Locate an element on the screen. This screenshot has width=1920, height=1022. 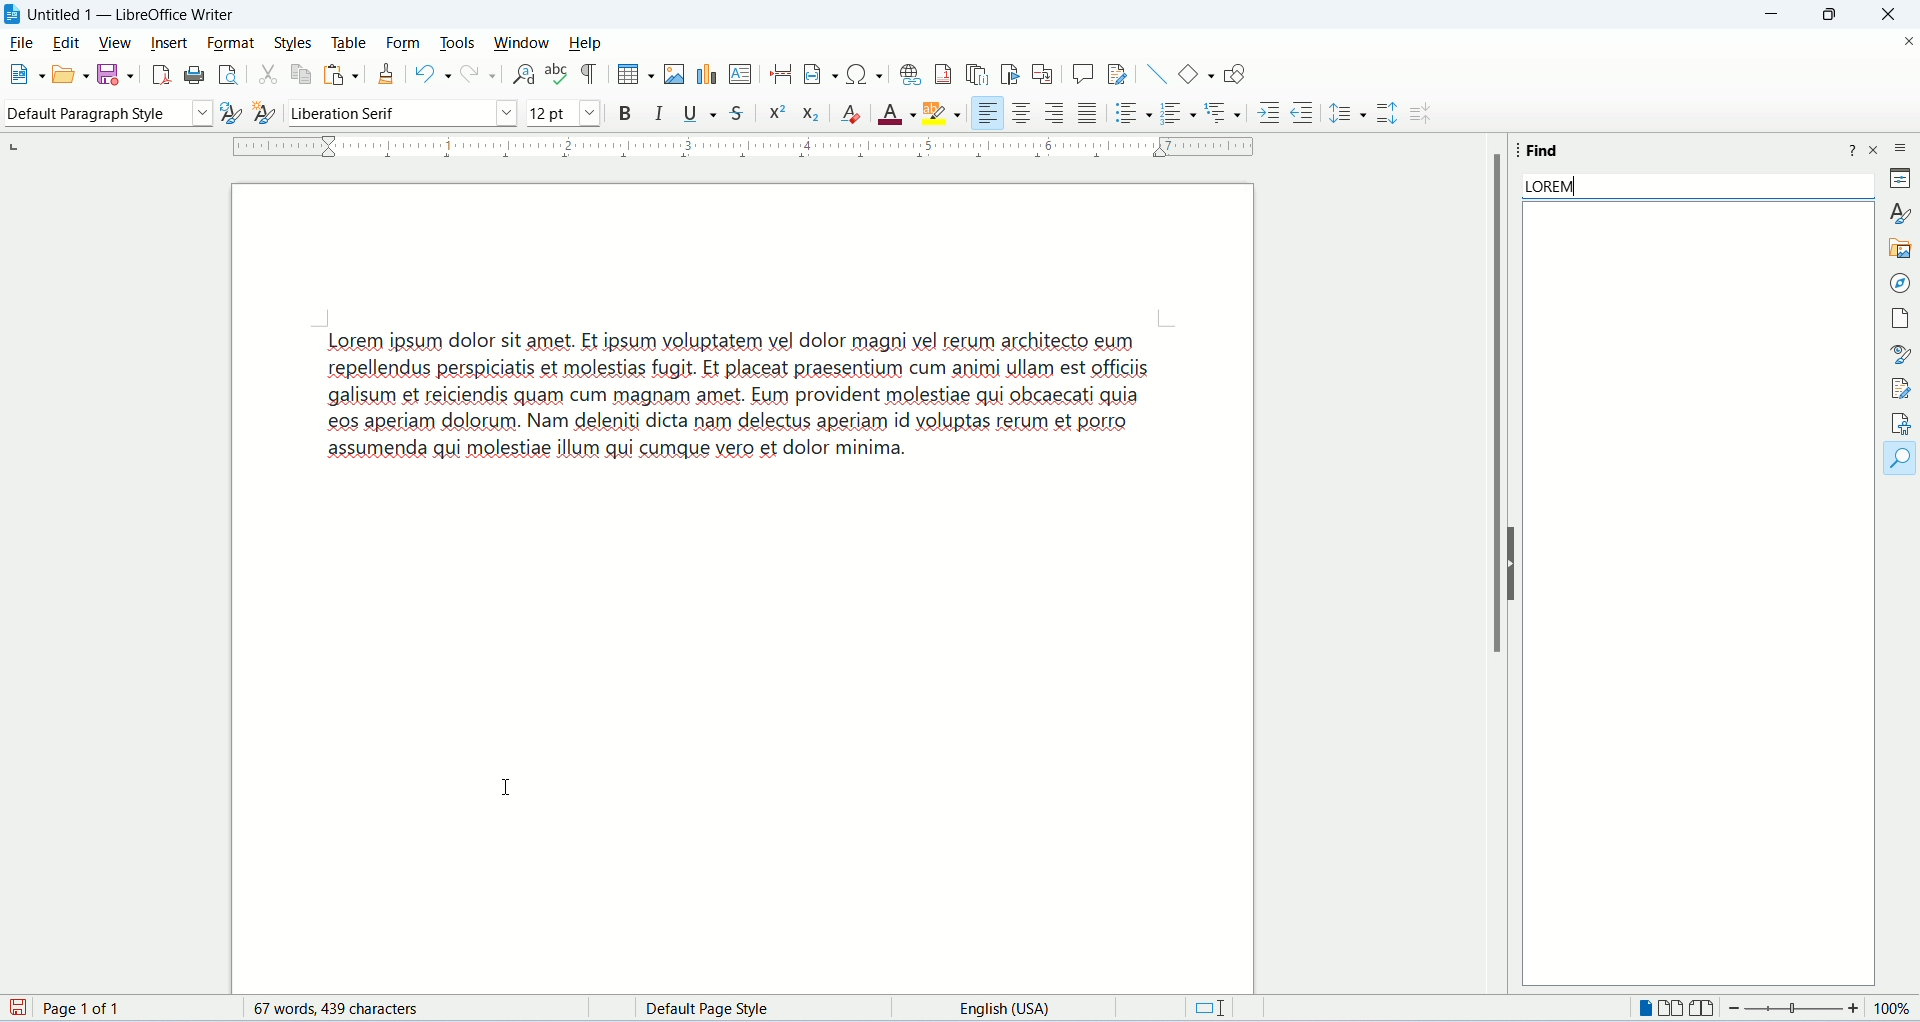
decrease indent is located at coordinates (1302, 112).